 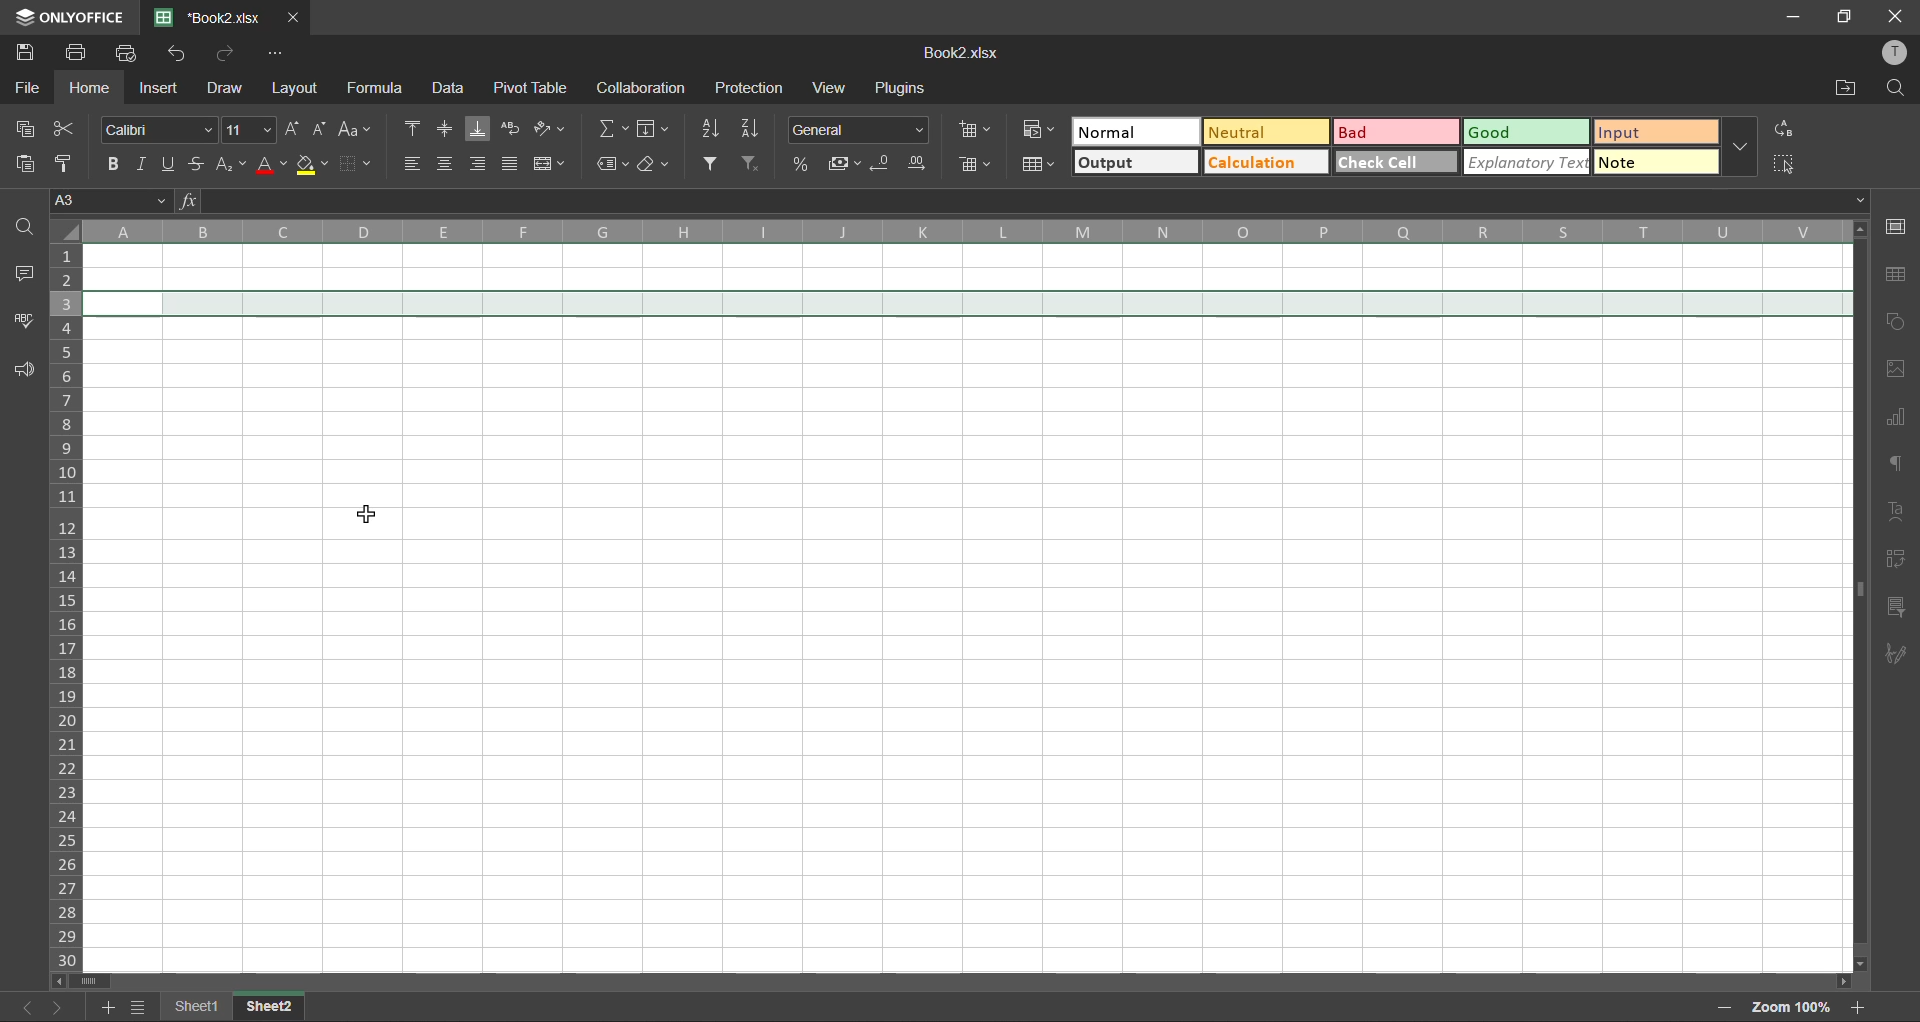 I want to click on explanatory text, so click(x=1524, y=164).